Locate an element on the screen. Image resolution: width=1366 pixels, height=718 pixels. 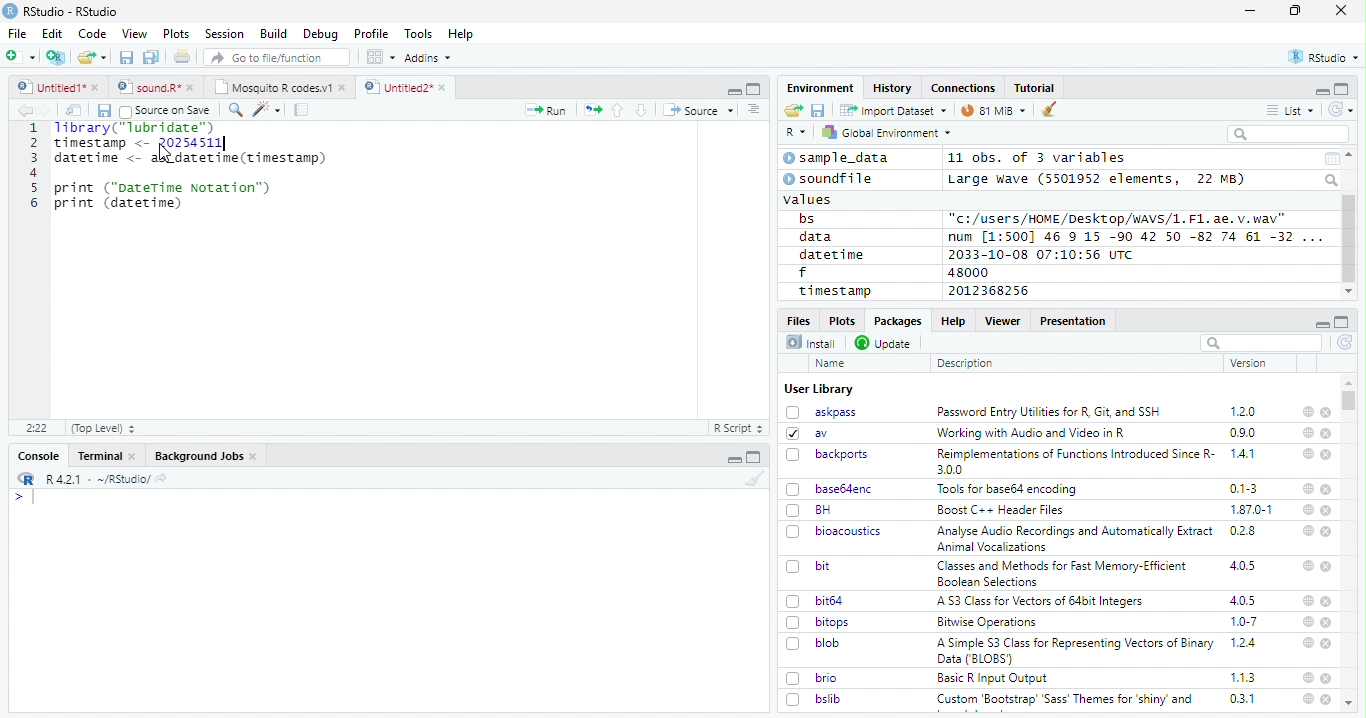
close is located at coordinates (1328, 532).